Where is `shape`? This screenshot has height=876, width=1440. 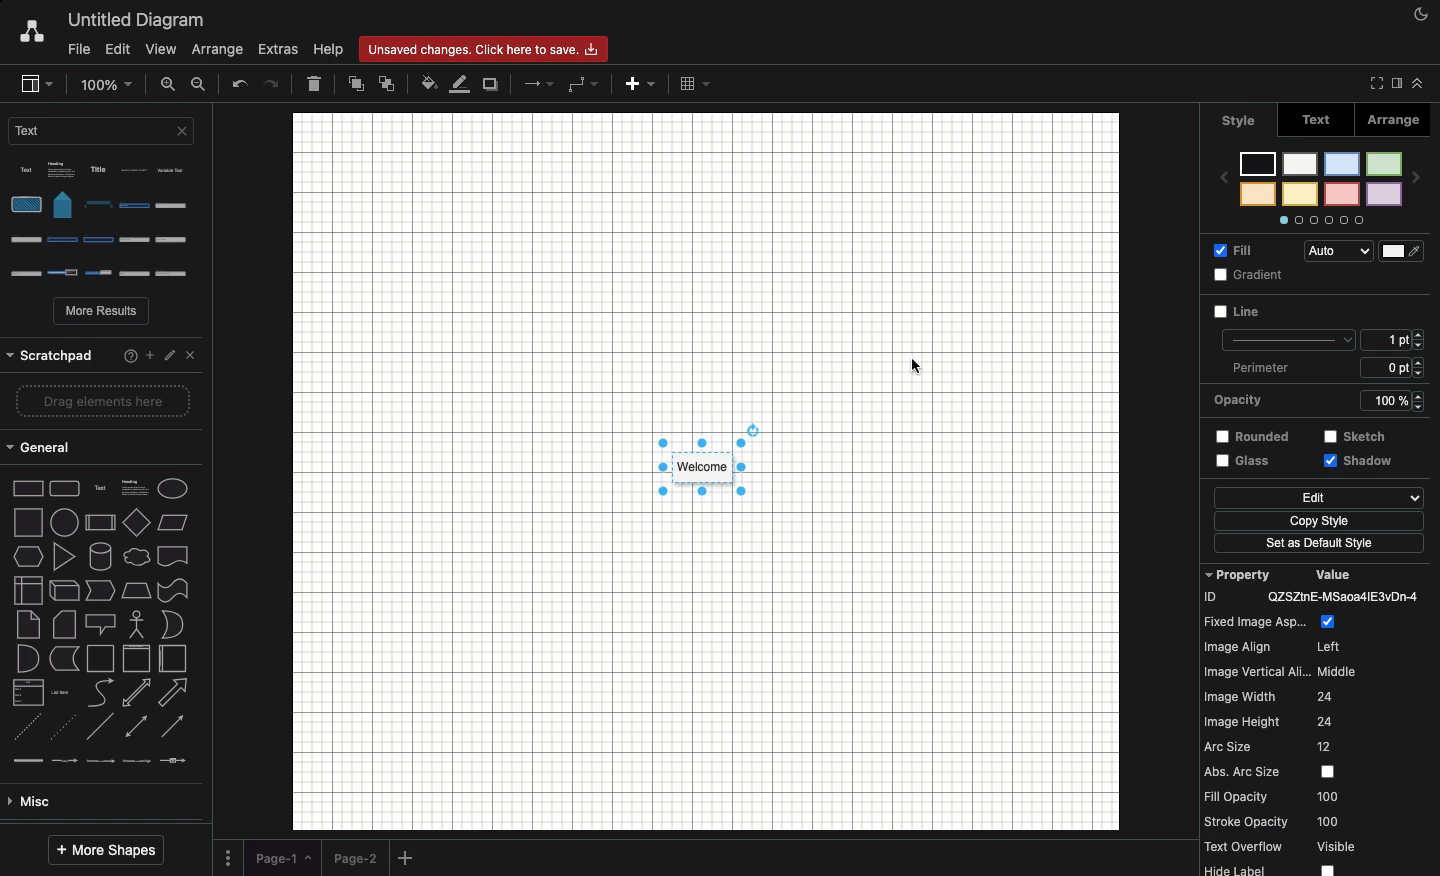
shape is located at coordinates (104, 516).